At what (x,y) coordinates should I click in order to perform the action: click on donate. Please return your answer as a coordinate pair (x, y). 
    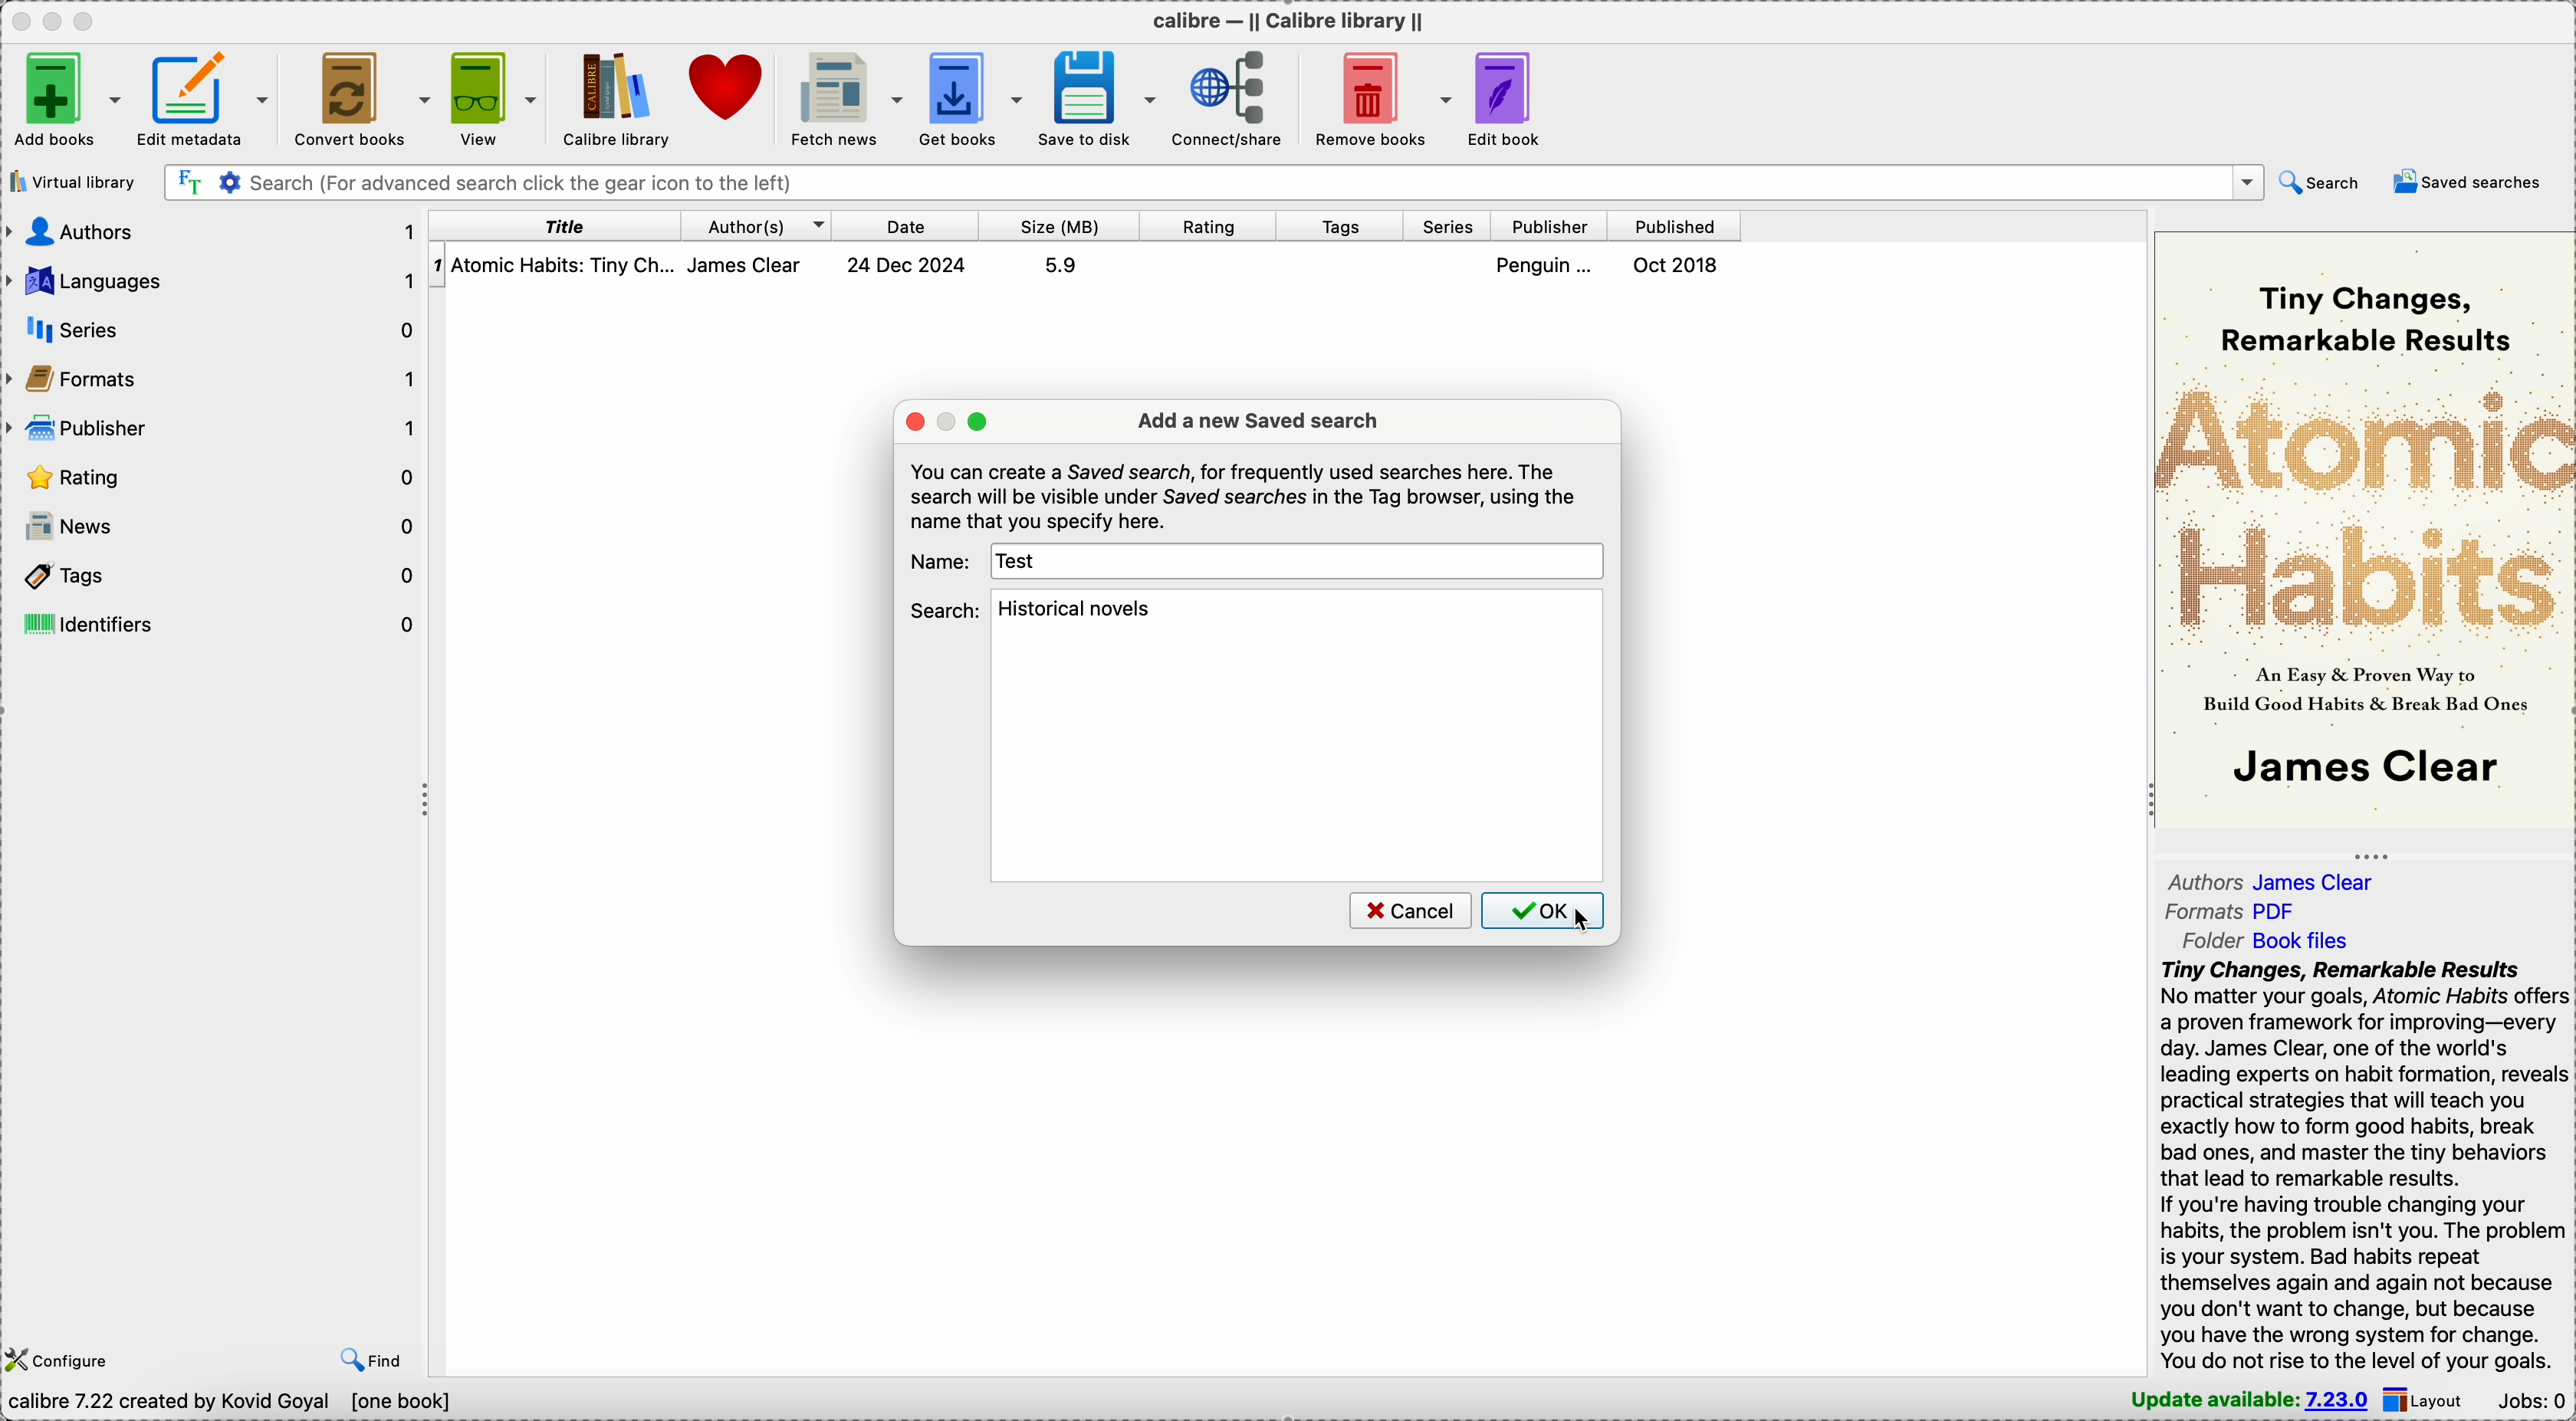
    Looking at the image, I should click on (731, 91).